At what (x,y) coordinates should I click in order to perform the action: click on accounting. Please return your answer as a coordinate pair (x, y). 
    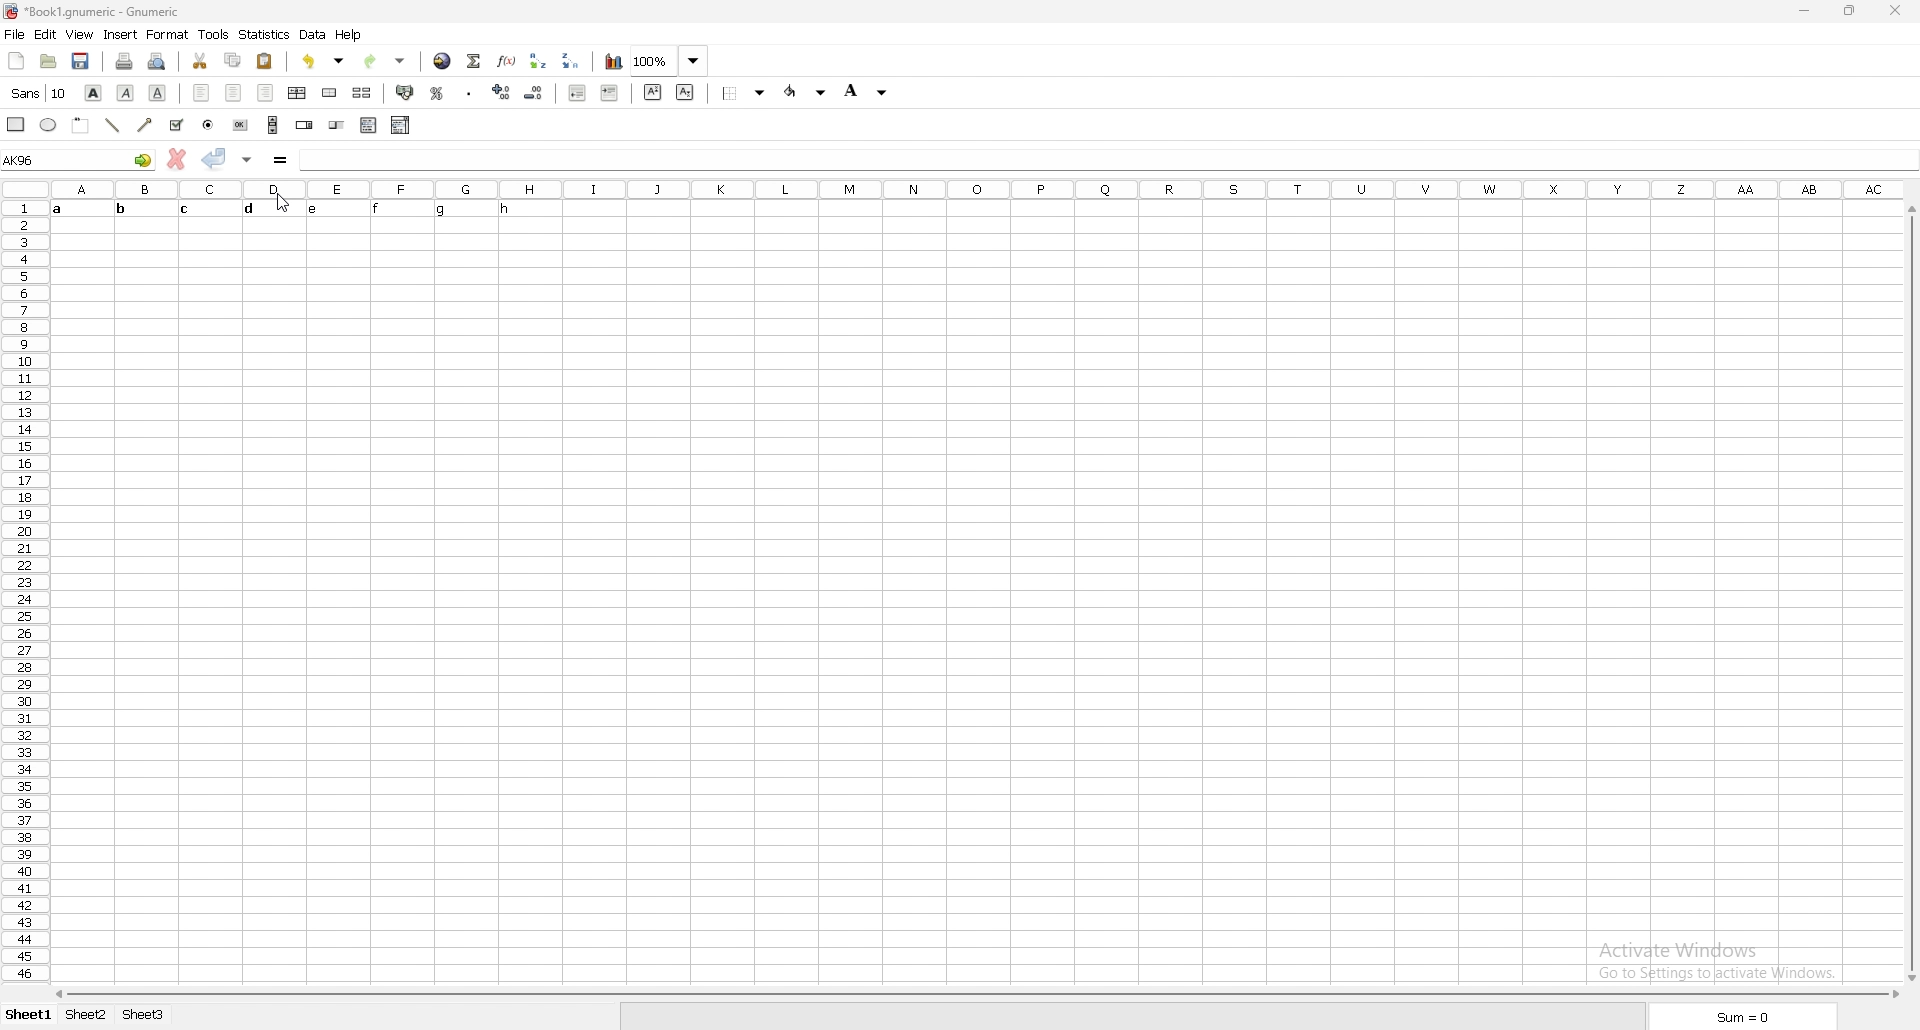
    Looking at the image, I should click on (406, 93).